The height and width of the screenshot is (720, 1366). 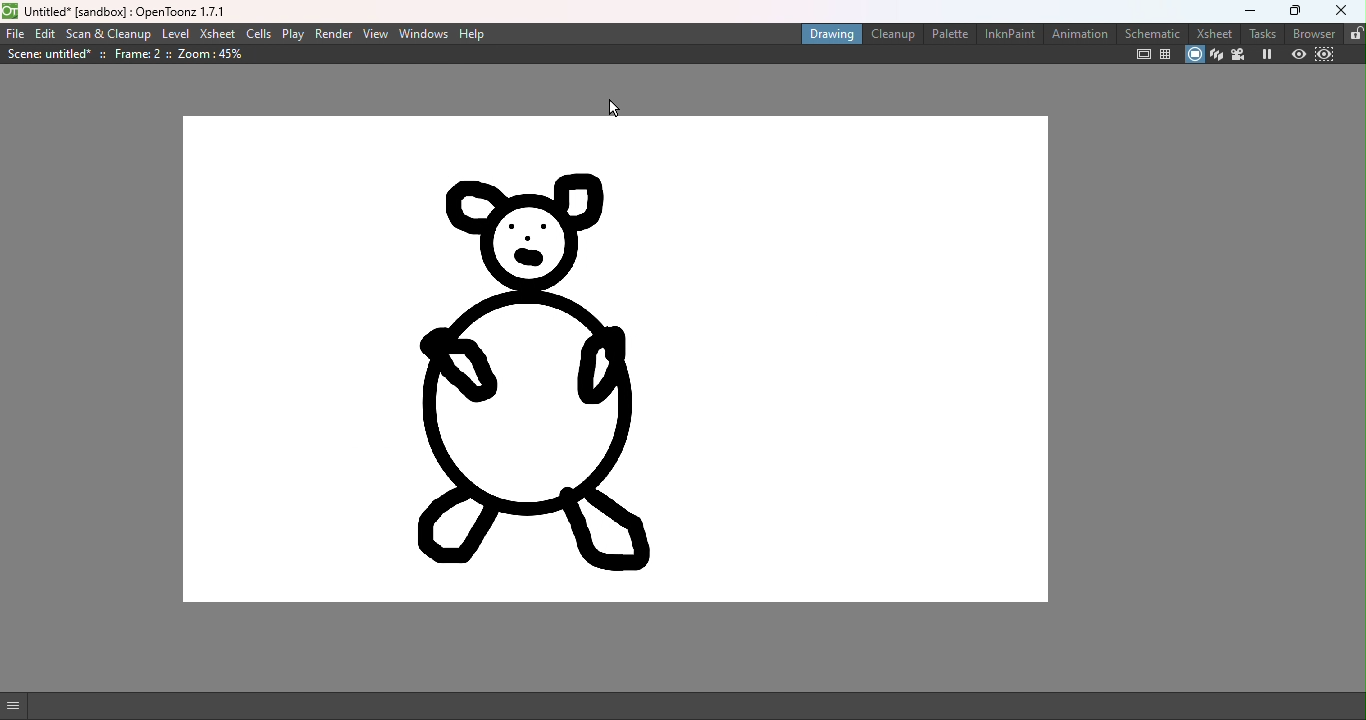 I want to click on File name, so click(x=124, y=10).